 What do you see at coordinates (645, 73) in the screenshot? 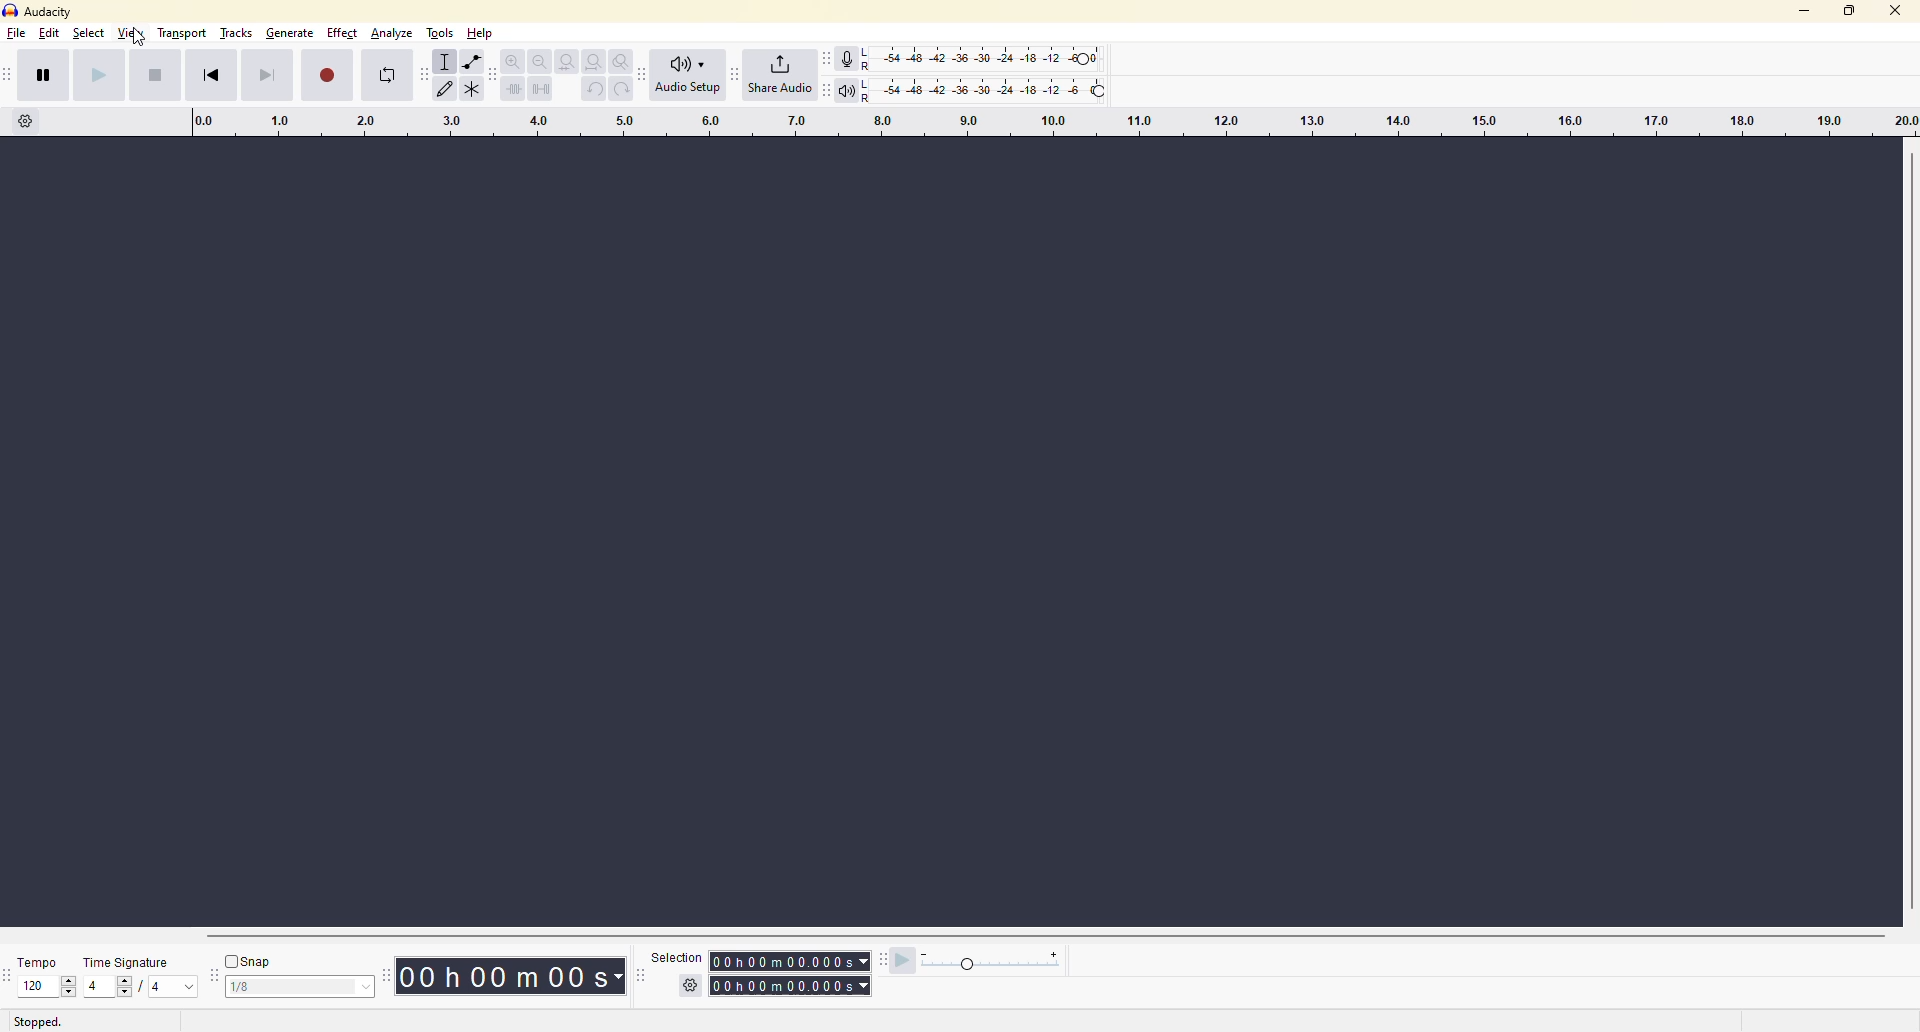
I see `audacity tools toolbar` at bounding box center [645, 73].